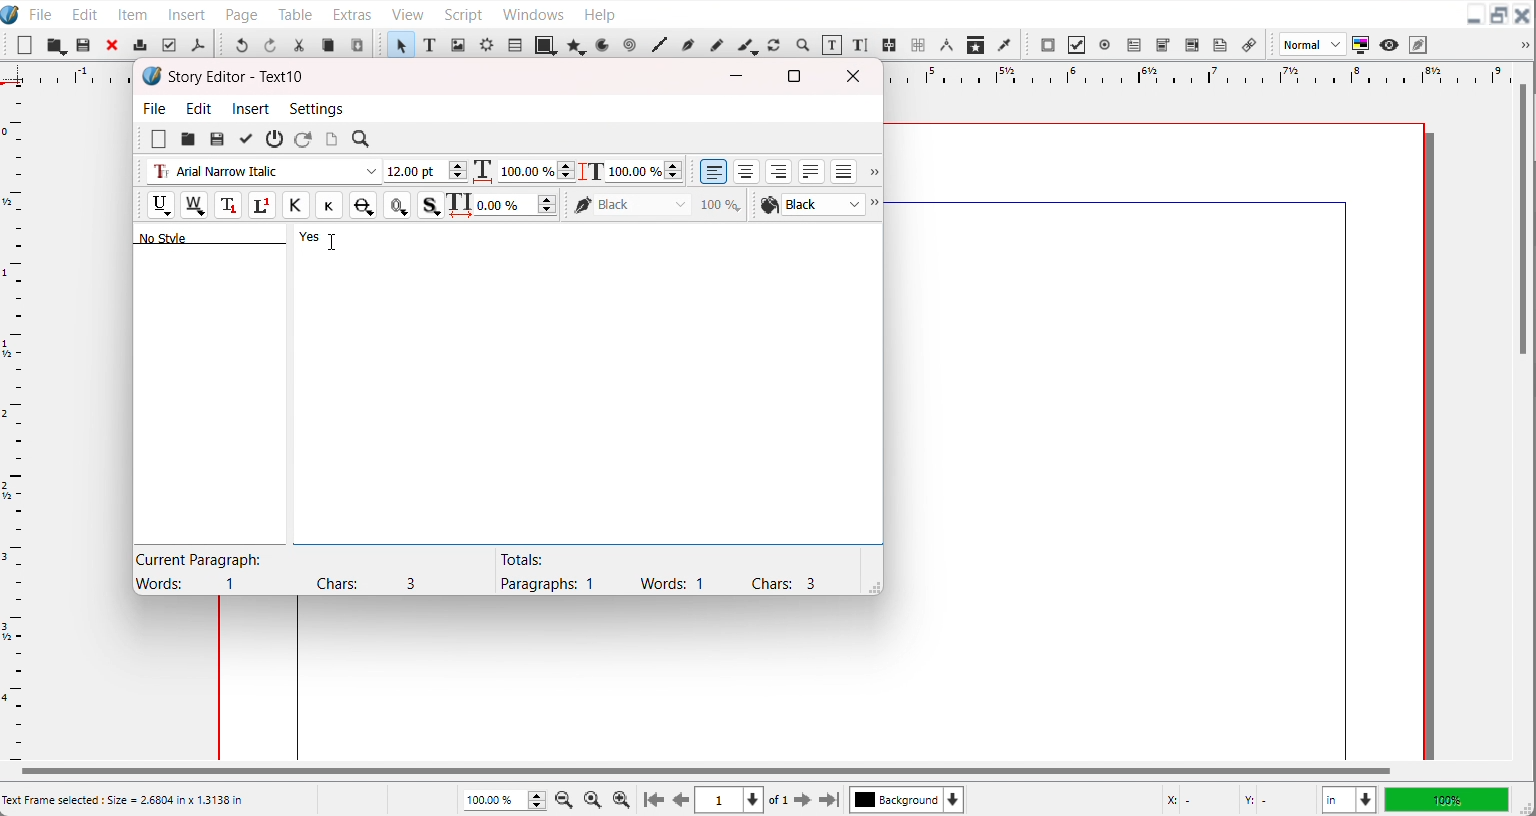 This screenshot has width=1536, height=816. I want to click on Adjust Zoom, so click(506, 800).